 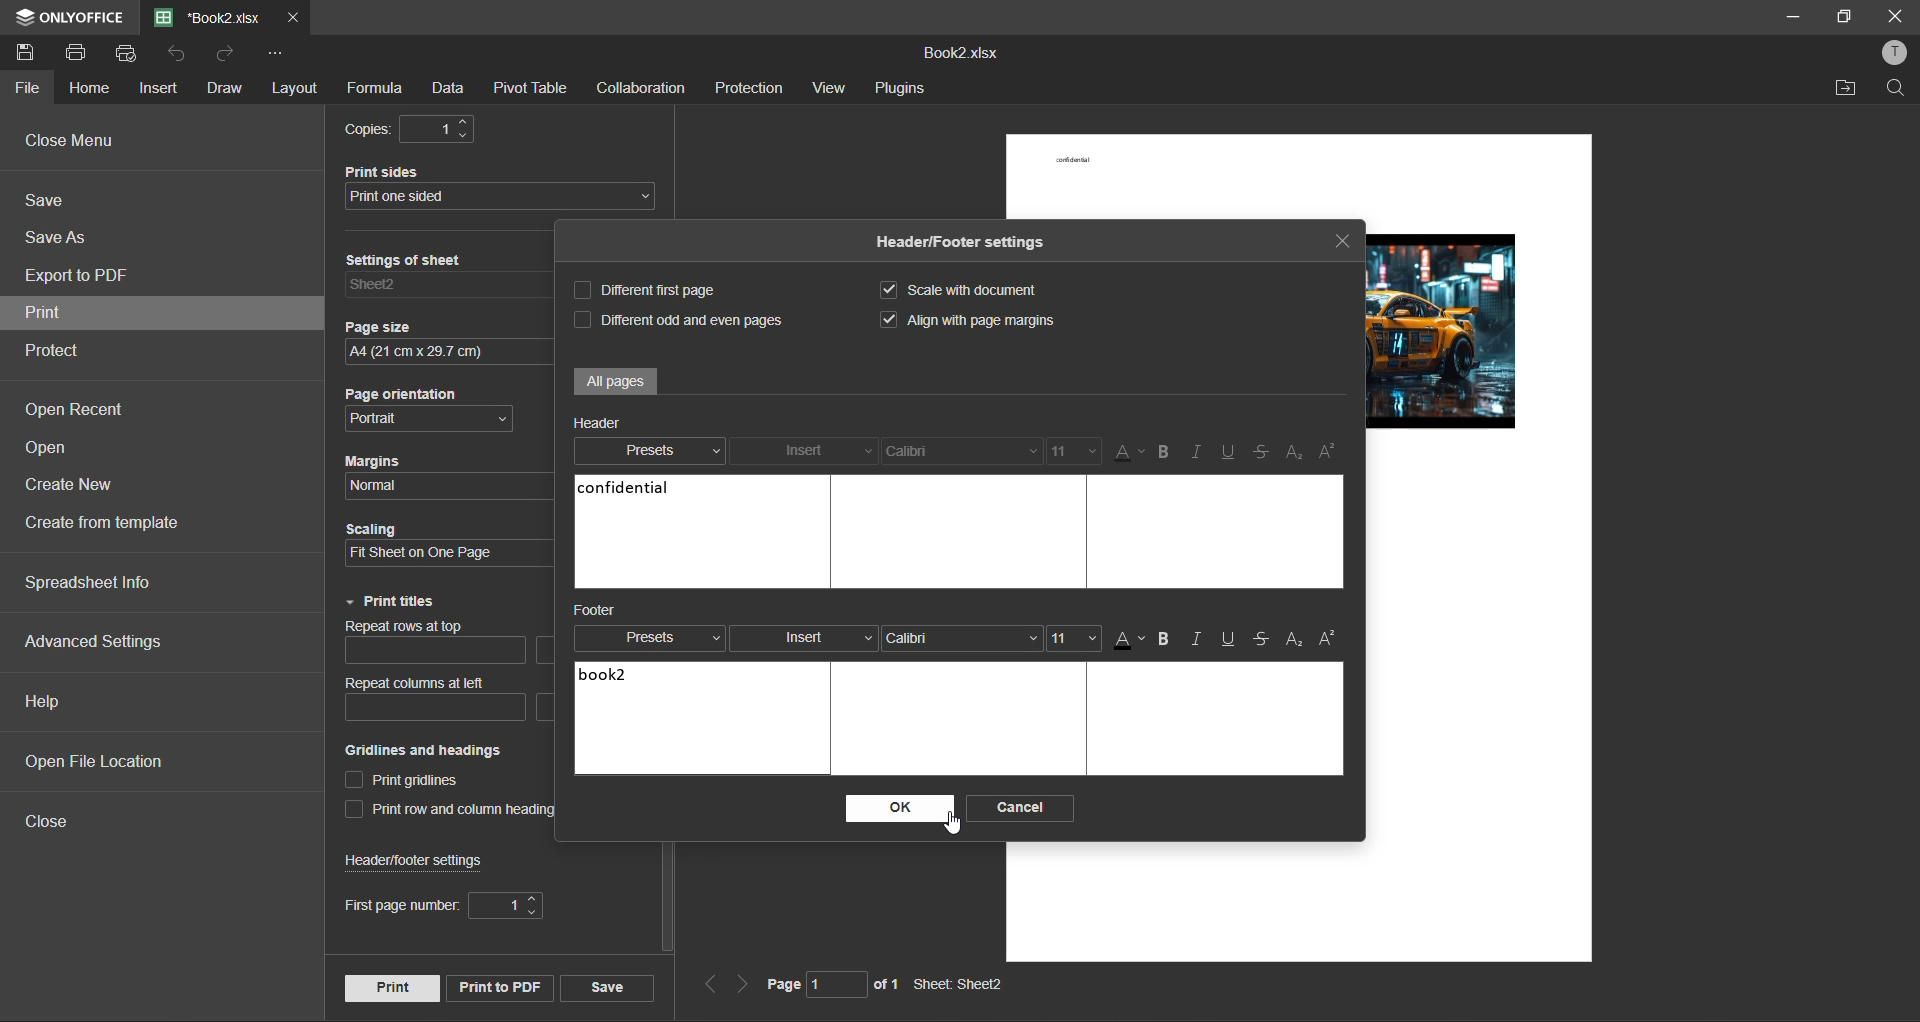 I want to click on collaboration, so click(x=645, y=89).